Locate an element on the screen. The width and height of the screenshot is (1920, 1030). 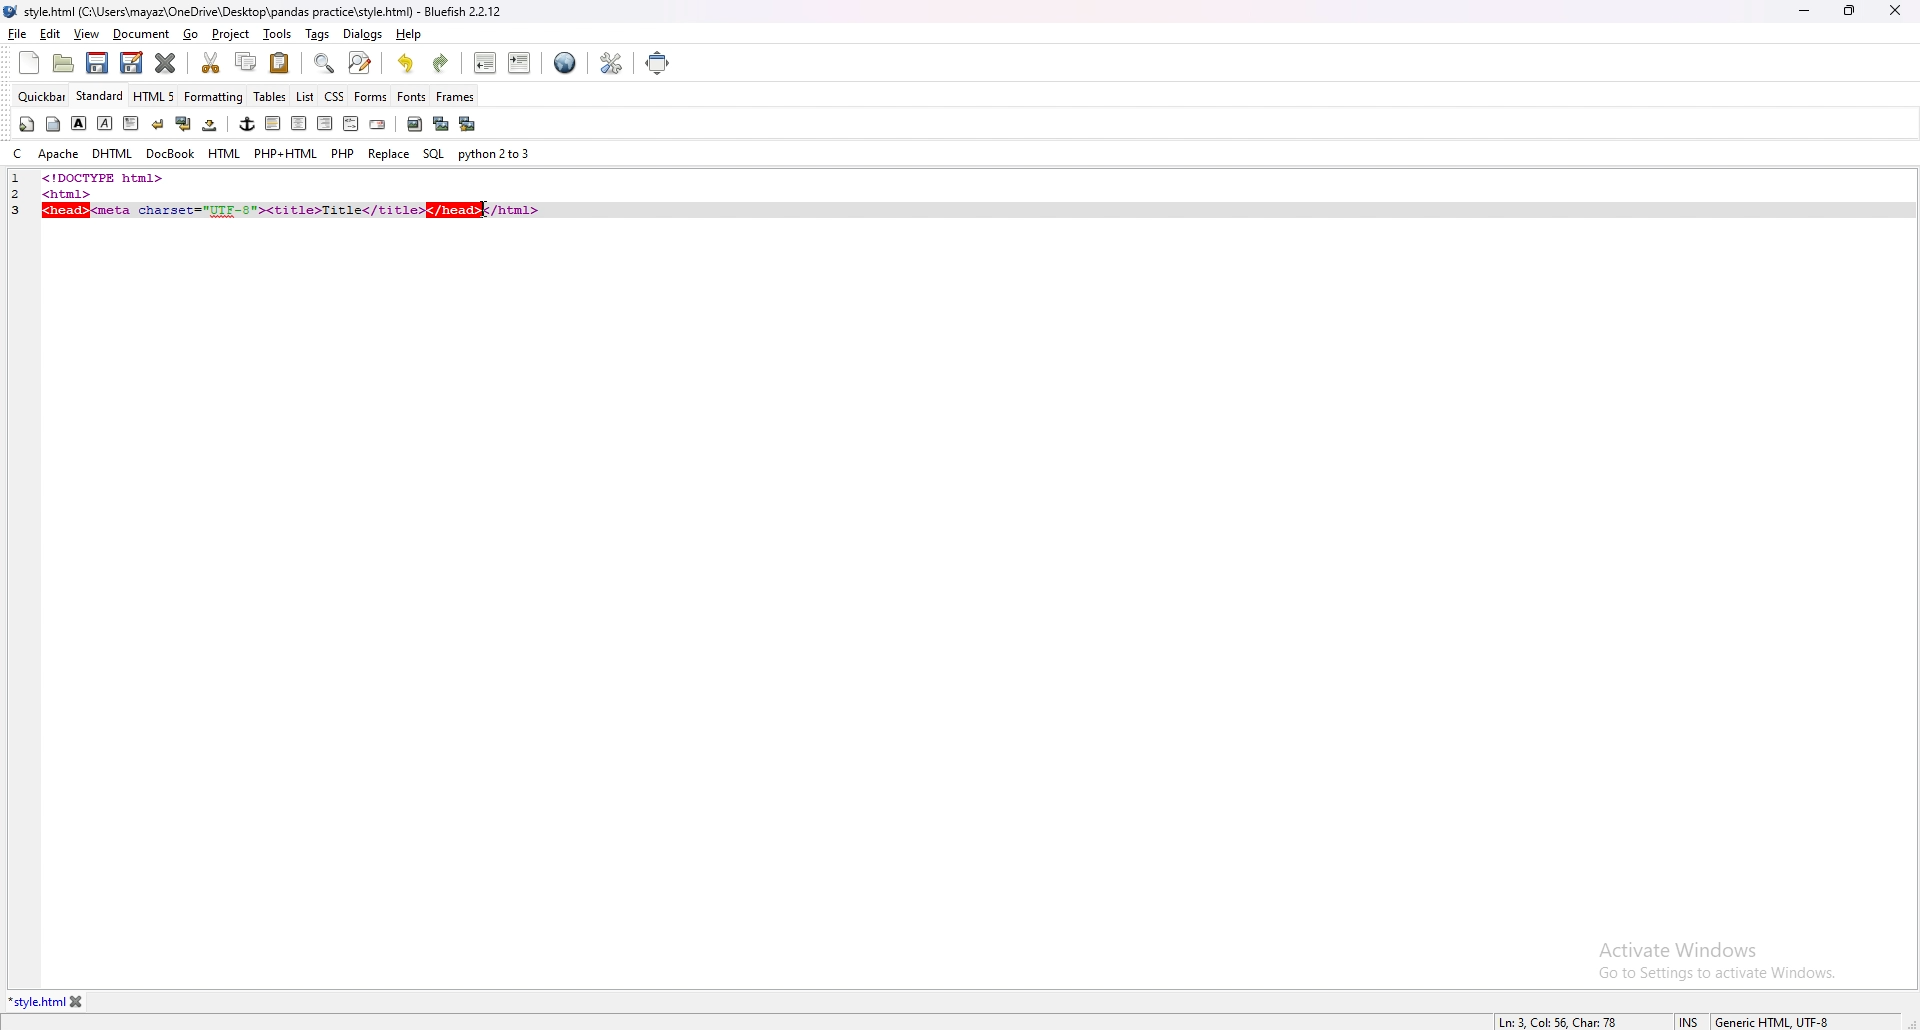
tags is located at coordinates (319, 34).